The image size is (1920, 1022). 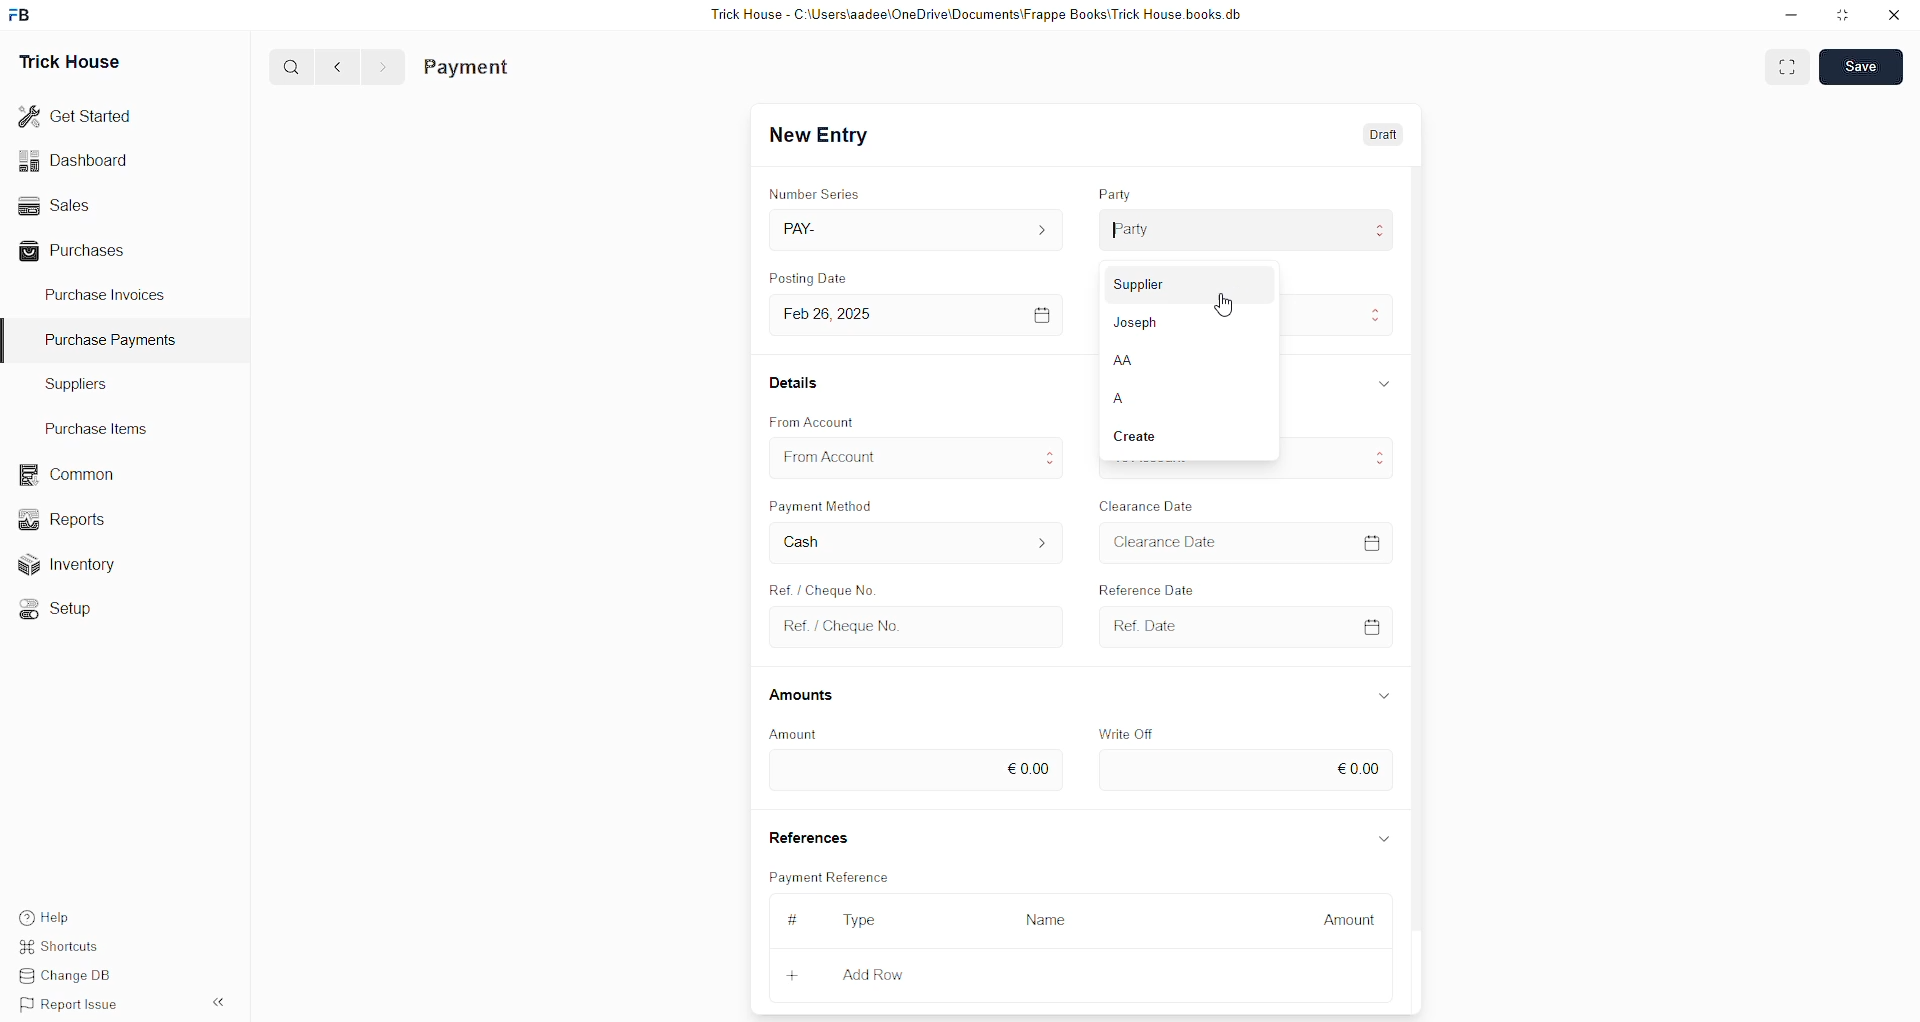 I want to click on Setup, so click(x=54, y=607).